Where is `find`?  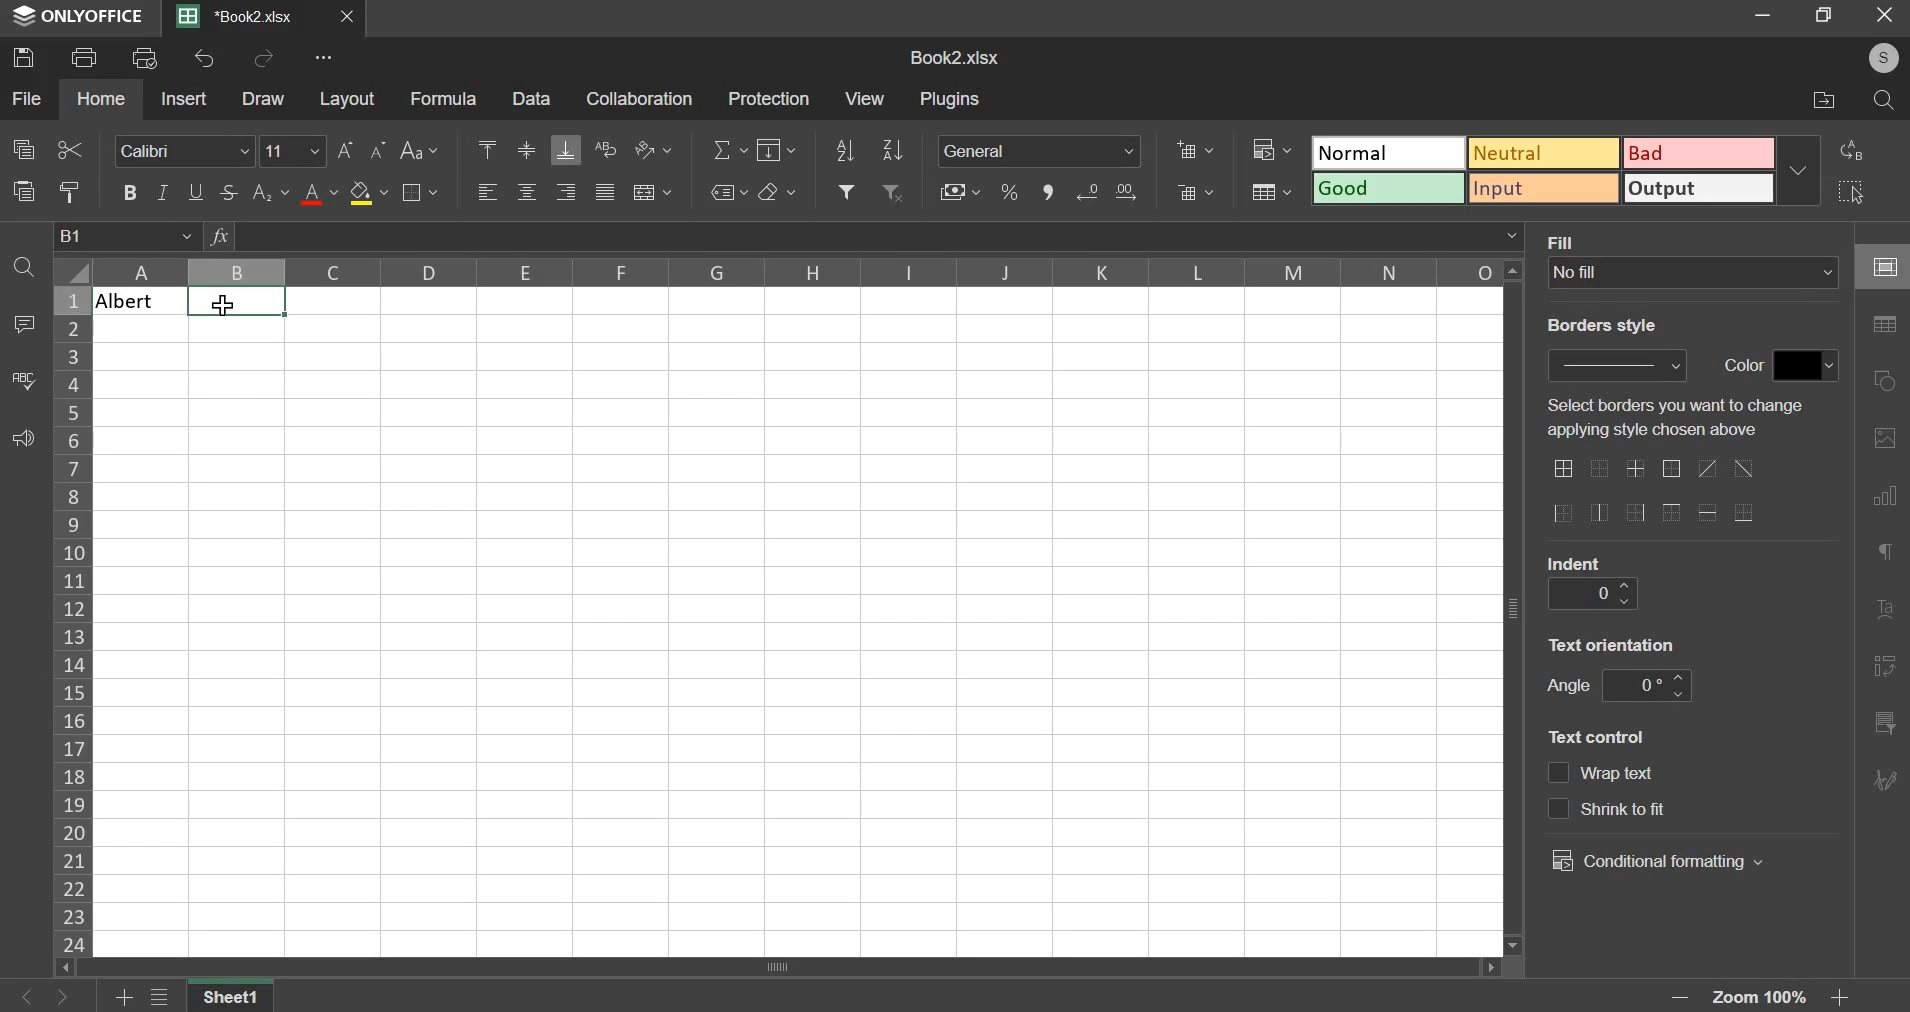 find is located at coordinates (23, 268).